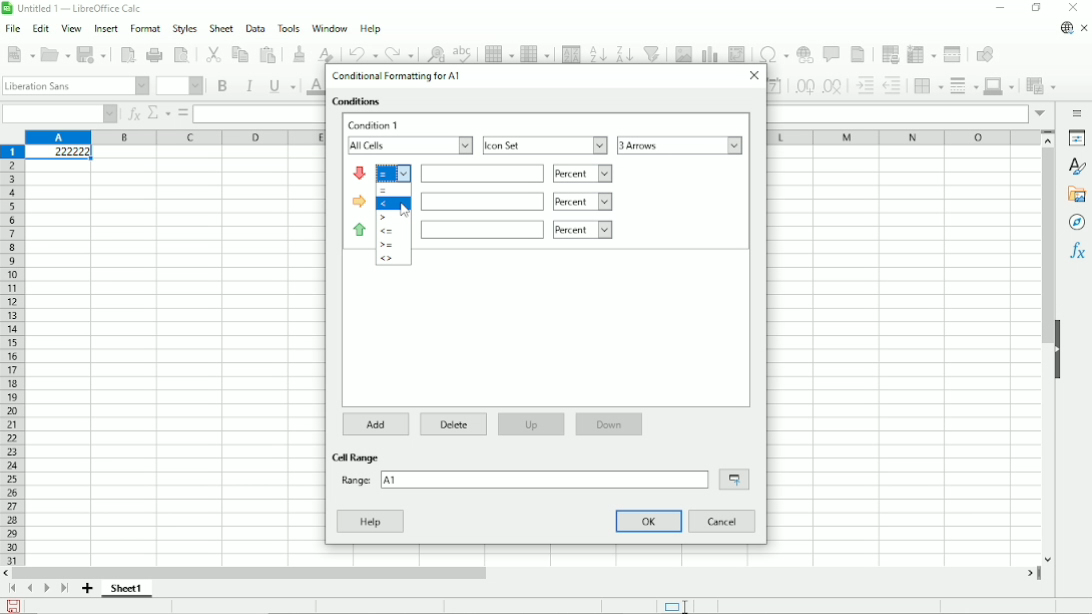 This screenshot has height=614, width=1092. Describe the element at coordinates (464, 50) in the screenshot. I see `Spell check` at that location.